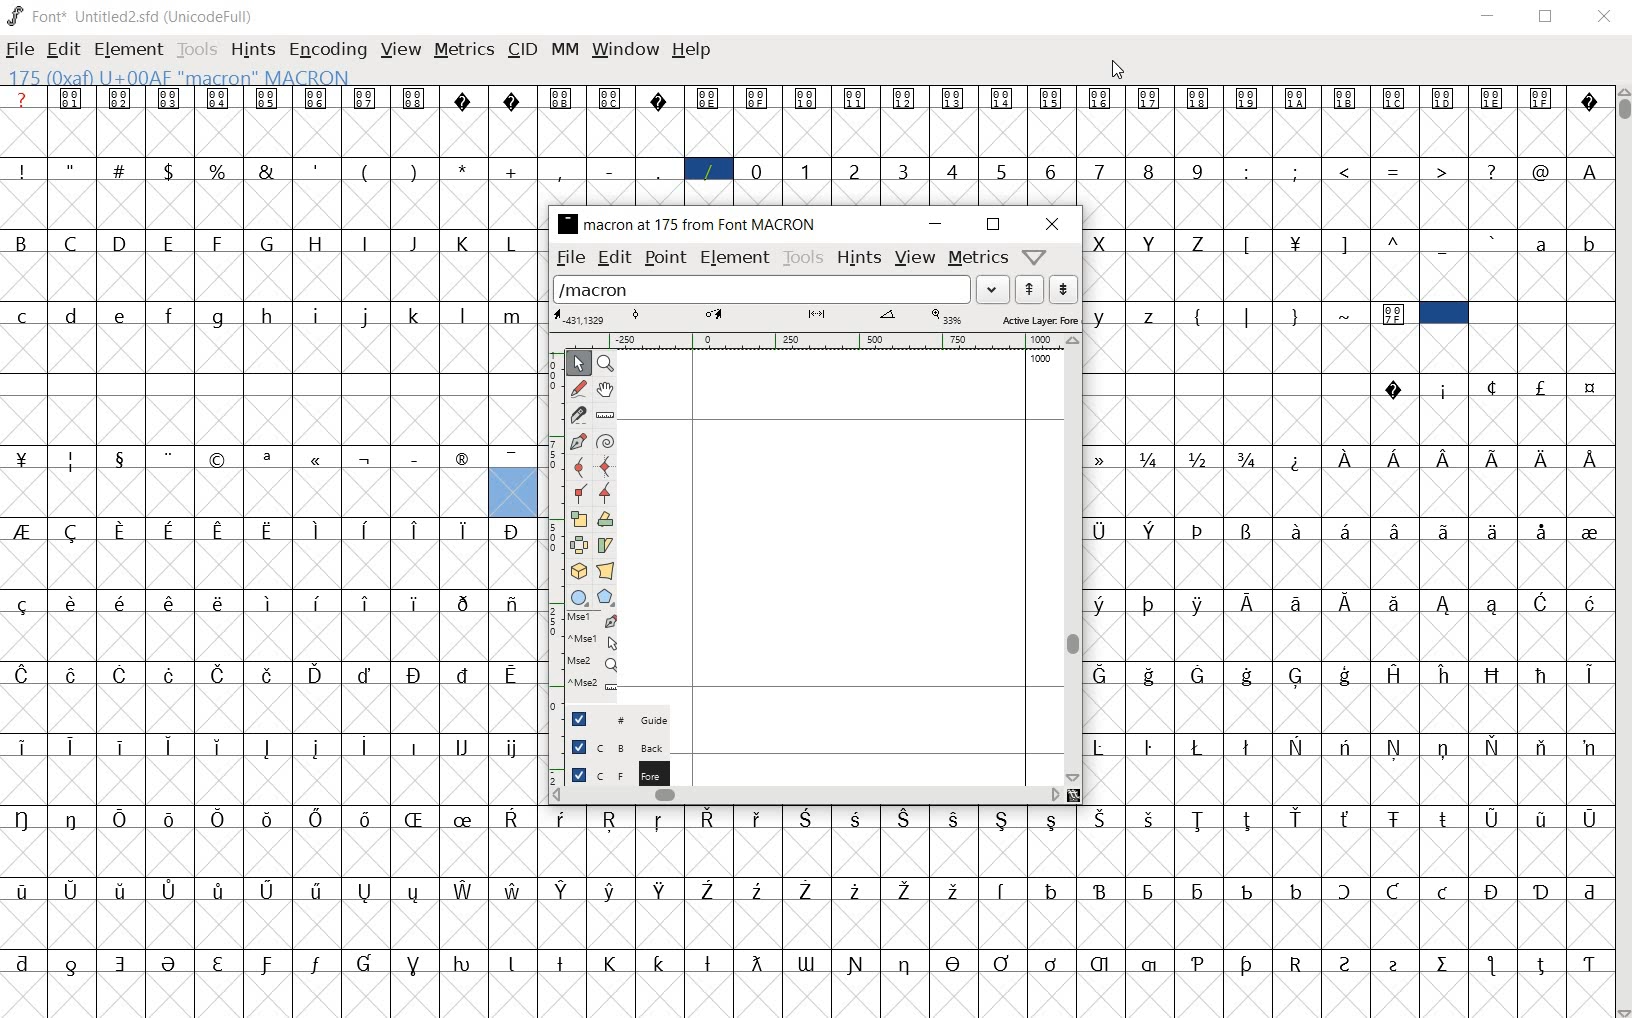 The height and width of the screenshot is (1018, 1632). Describe the element at coordinates (1542, 673) in the screenshot. I see `Symbol` at that location.